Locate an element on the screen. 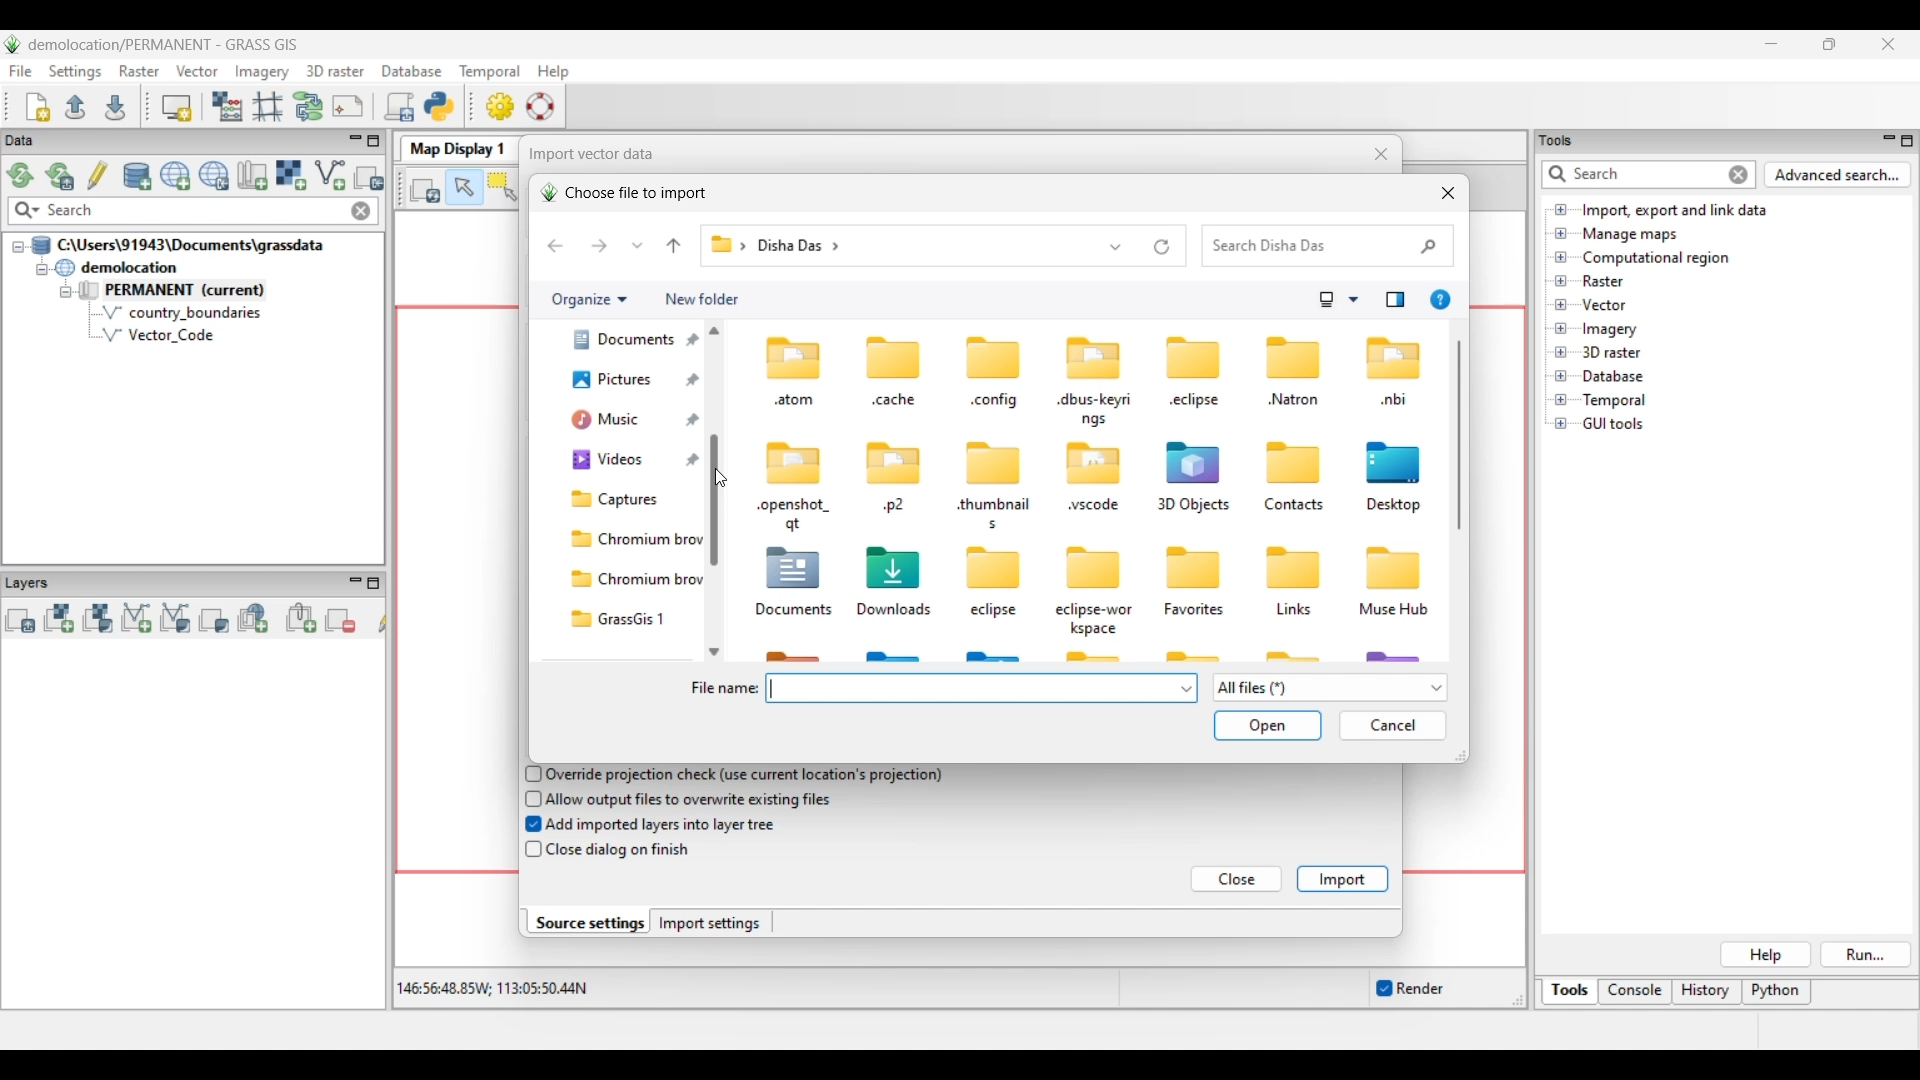  Natron is located at coordinates (1293, 399).